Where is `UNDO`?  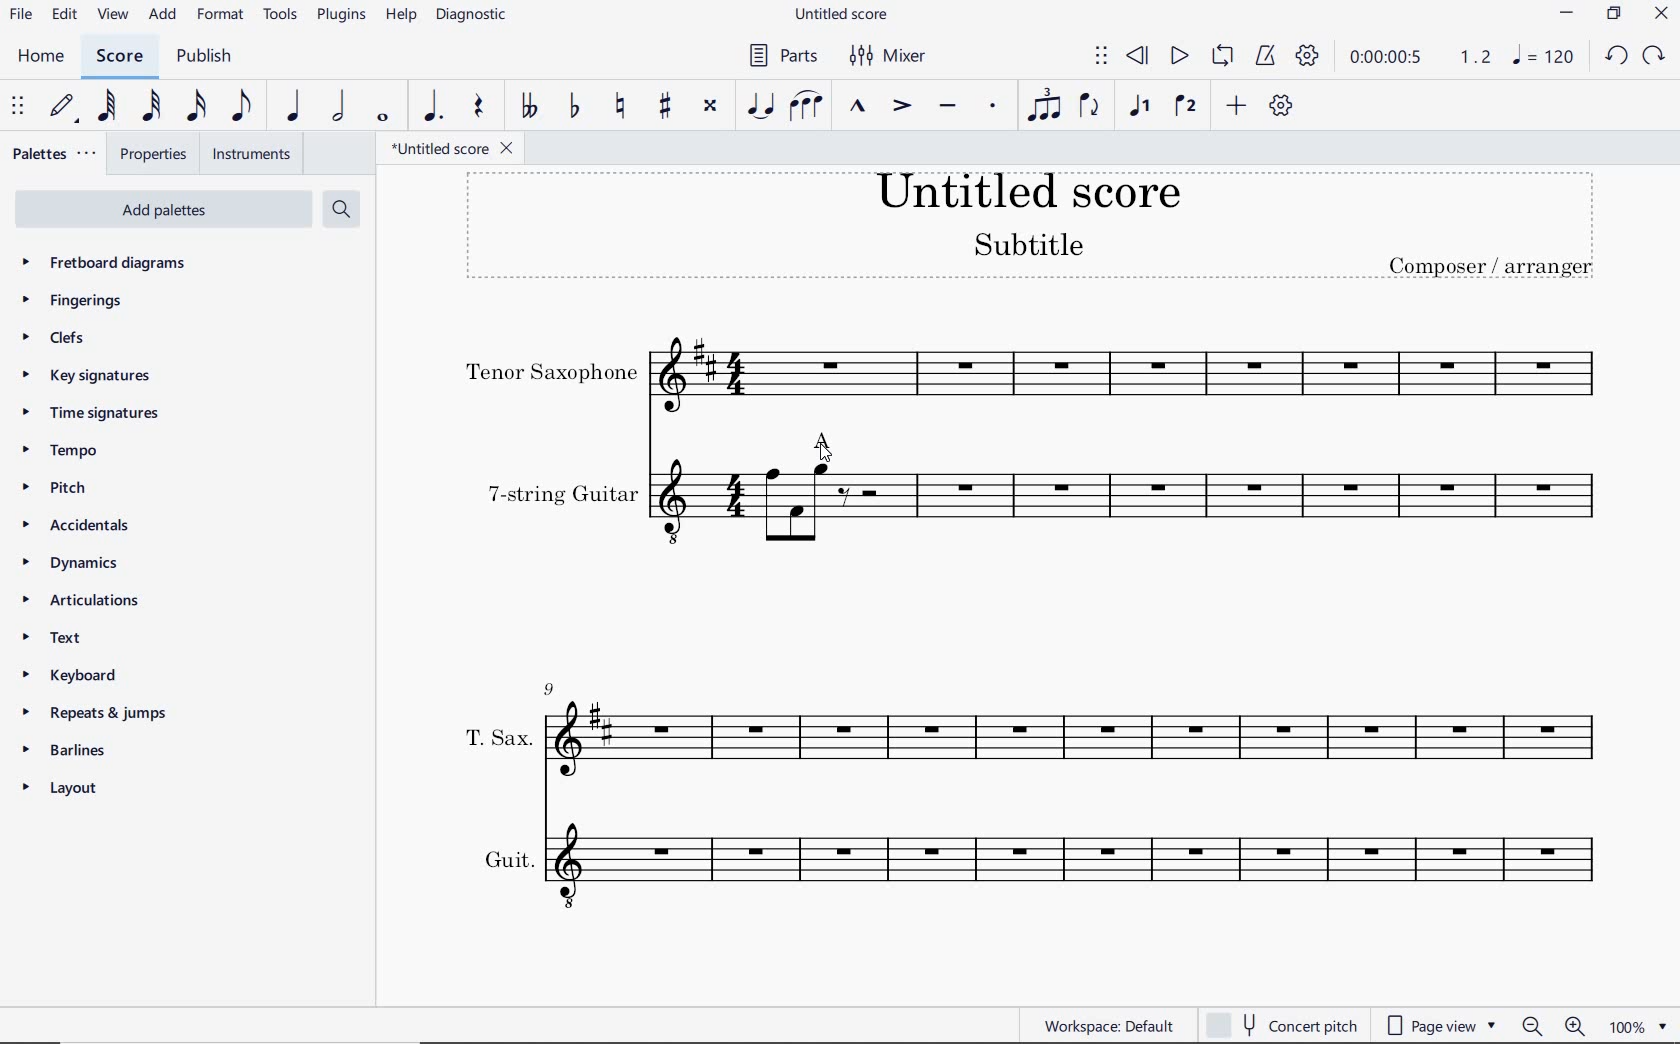
UNDO is located at coordinates (1614, 56).